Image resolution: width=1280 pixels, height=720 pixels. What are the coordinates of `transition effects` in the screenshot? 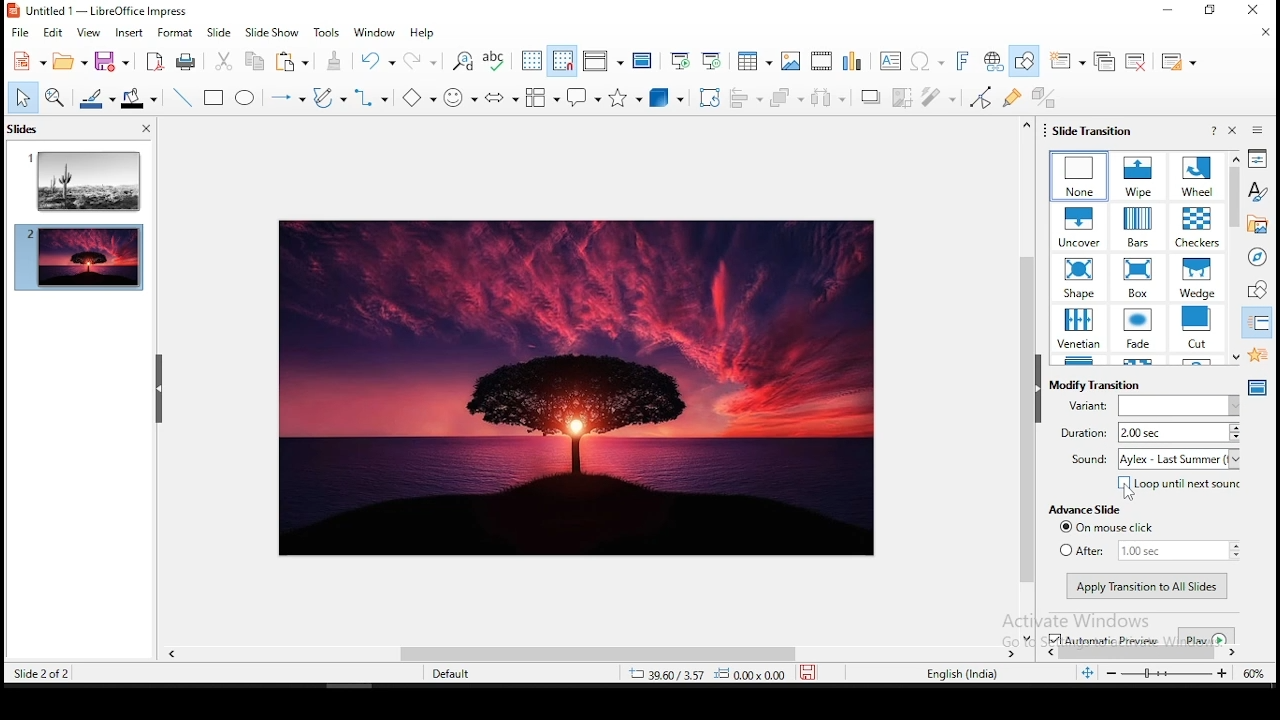 It's located at (1195, 327).